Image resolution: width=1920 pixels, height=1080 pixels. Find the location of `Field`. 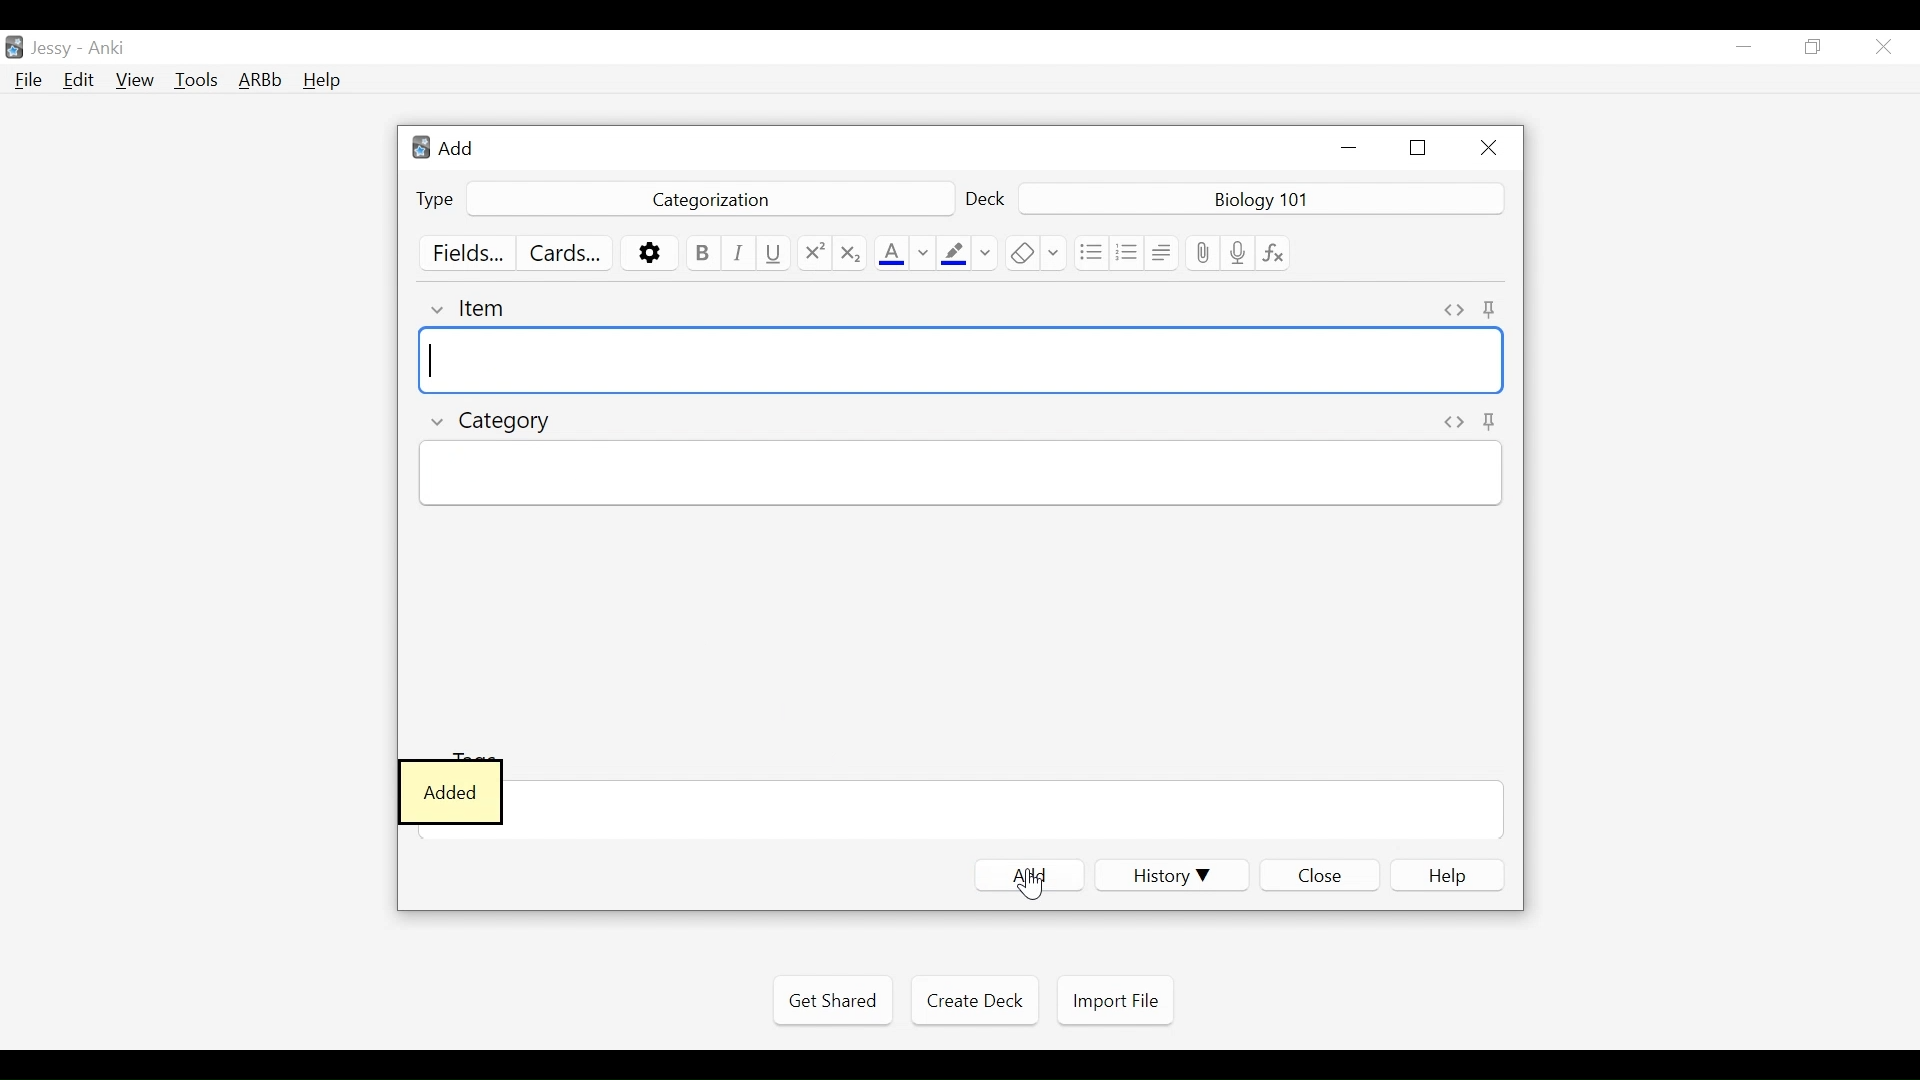

Field is located at coordinates (1003, 809).